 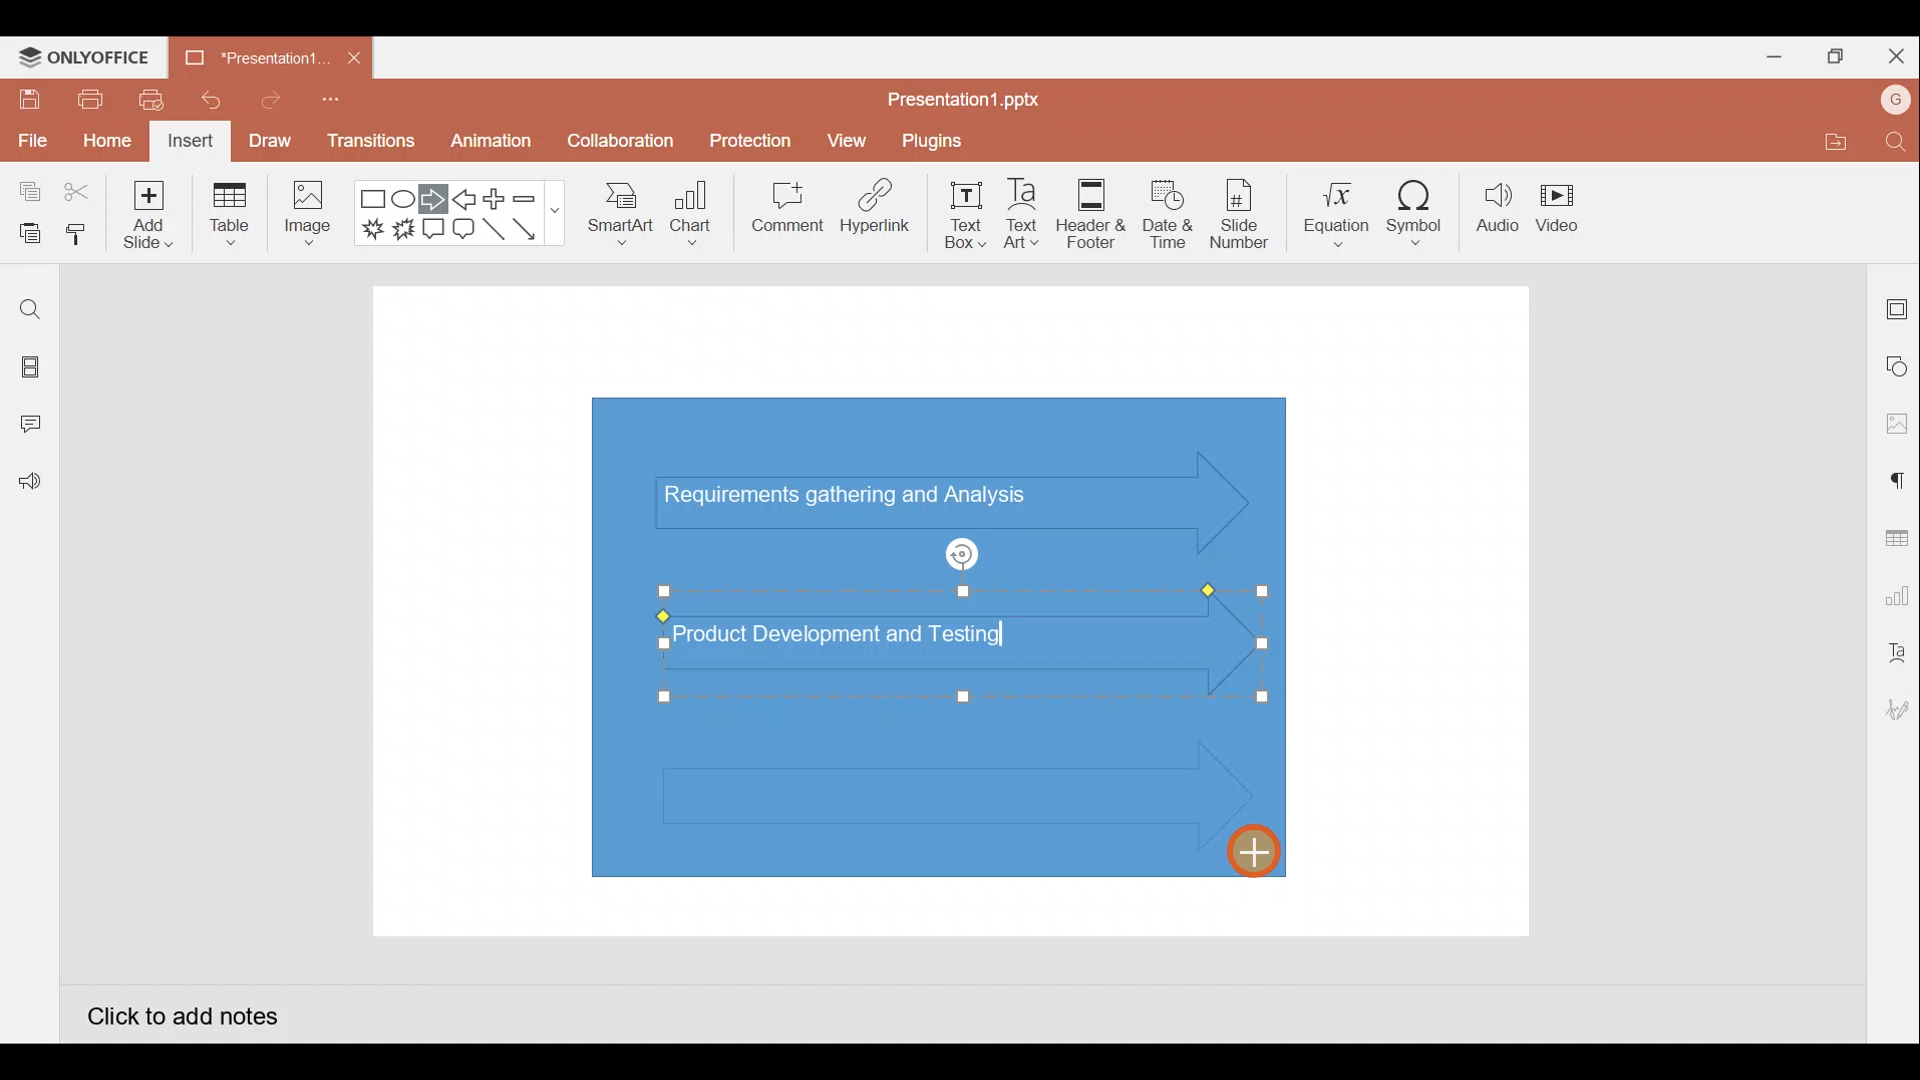 I want to click on Presentation1.pptx, so click(x=971, y=93).